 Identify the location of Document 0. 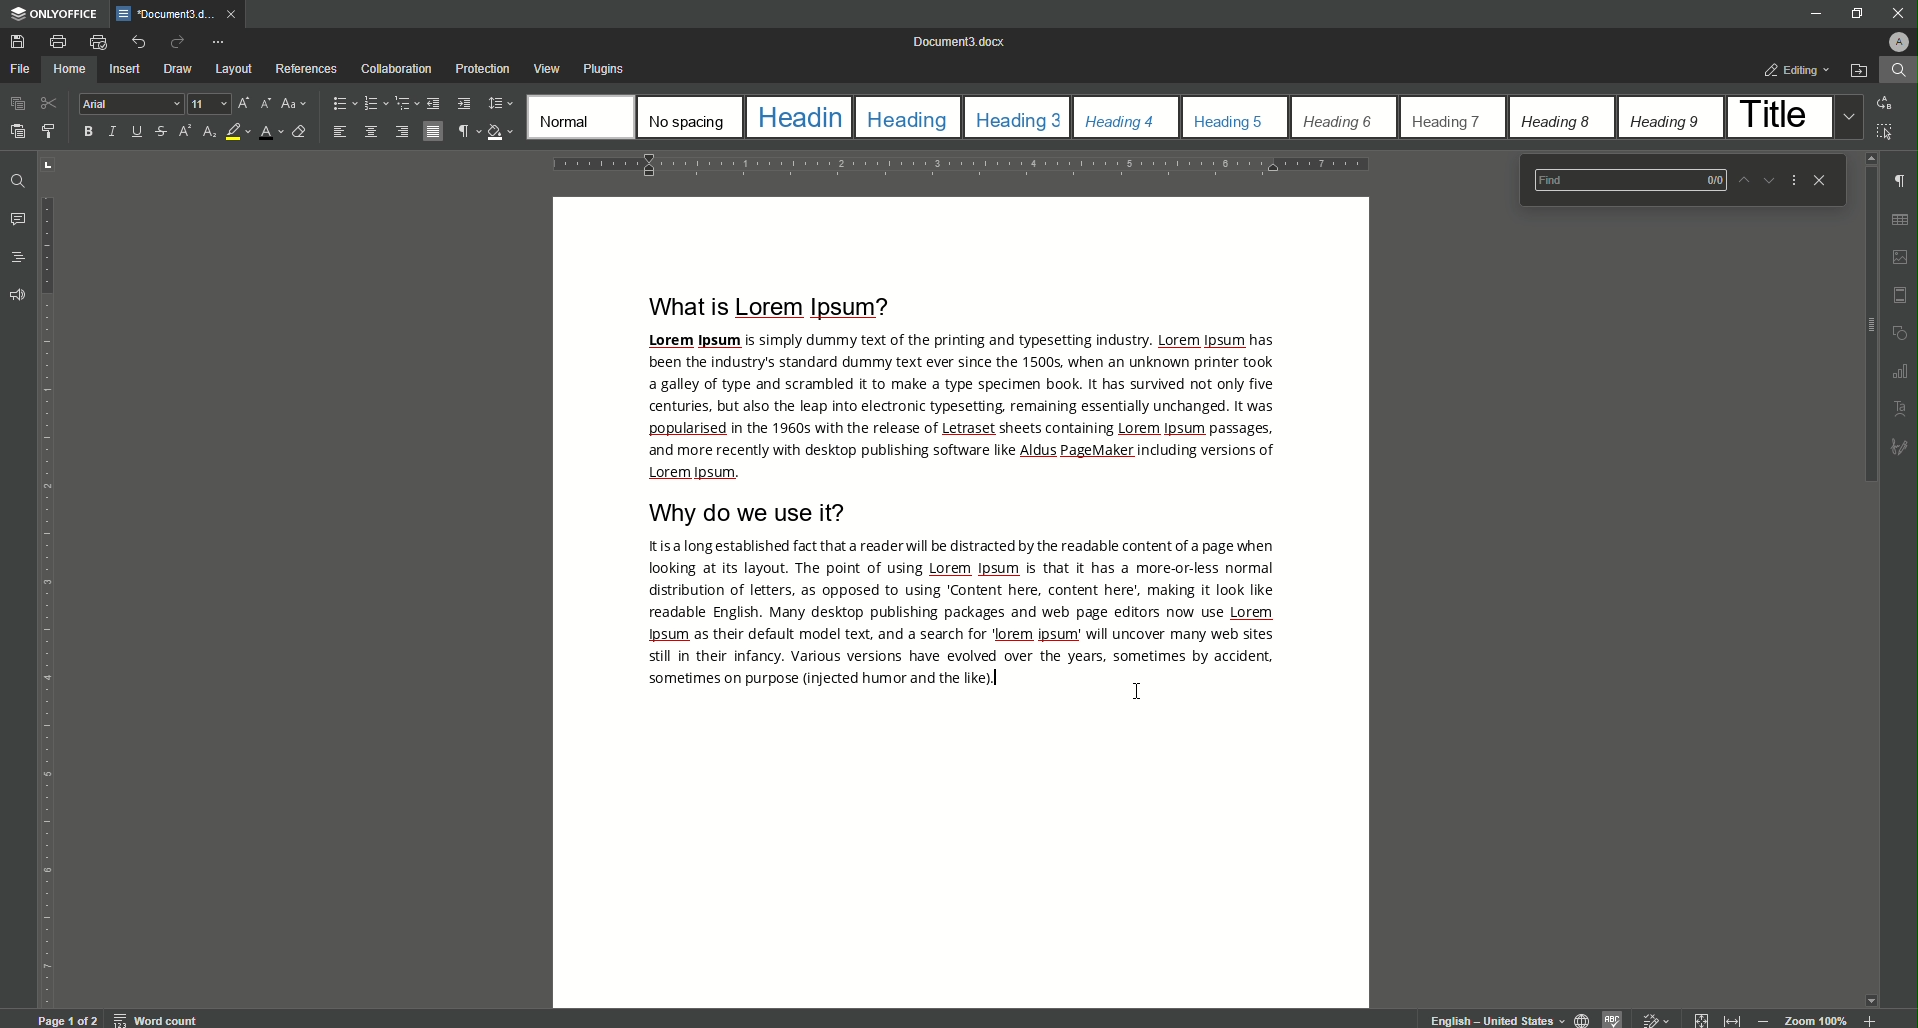
(960, 42).